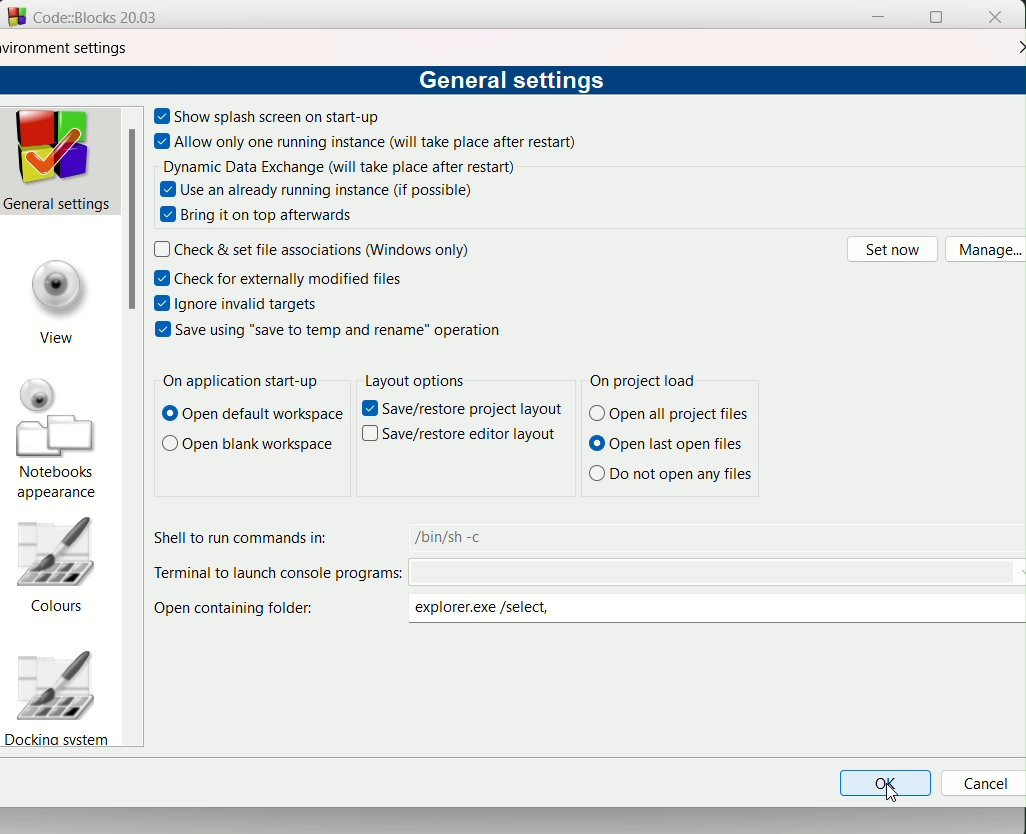 This screenshot has width=1026, height=834. I want to click on scrollbar, so click(136, 223).